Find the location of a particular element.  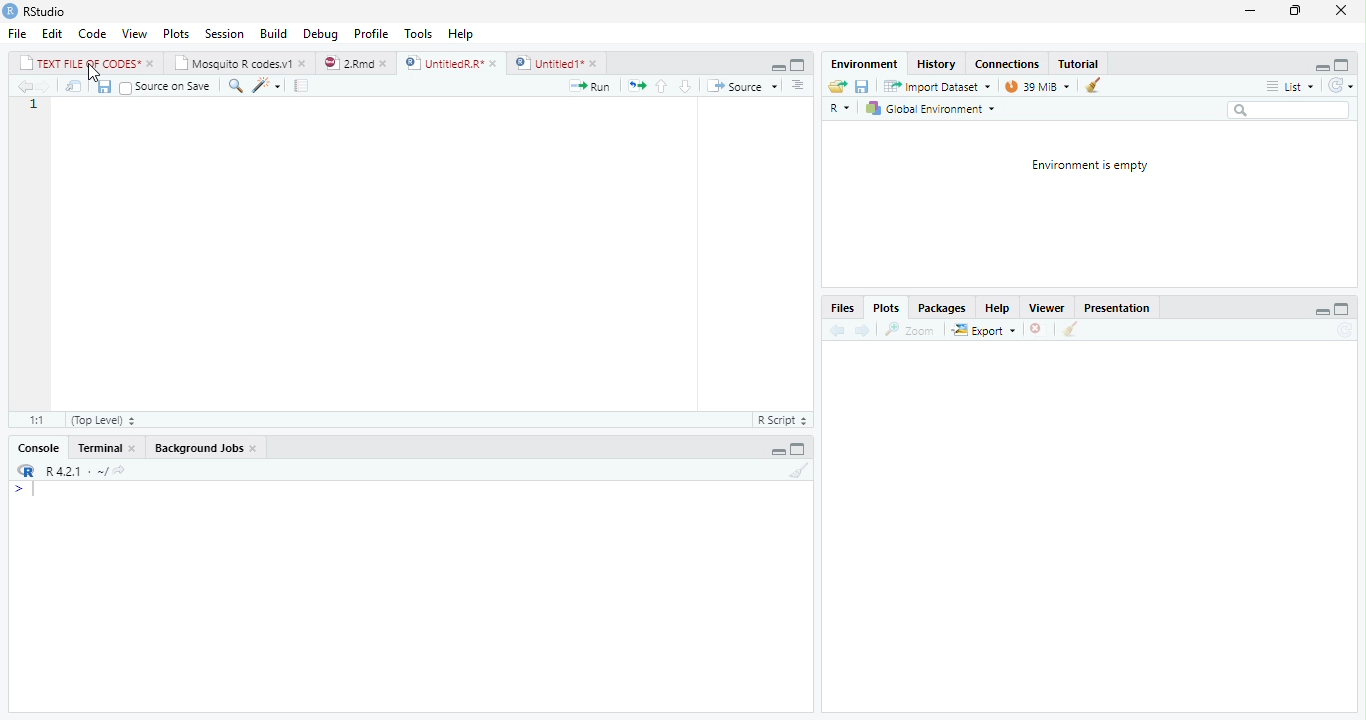

Help is located at coordinates (995, 307).